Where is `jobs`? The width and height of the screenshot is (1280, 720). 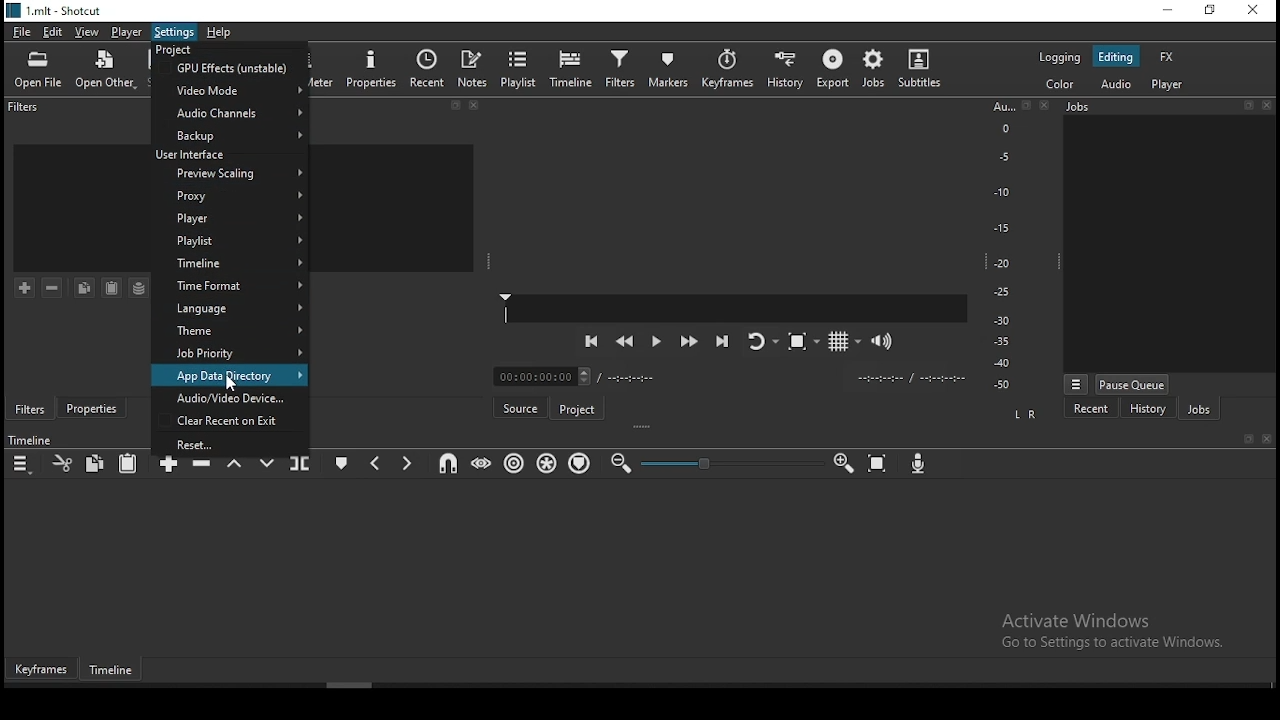
jobs is located at coordinates (1198, 408).